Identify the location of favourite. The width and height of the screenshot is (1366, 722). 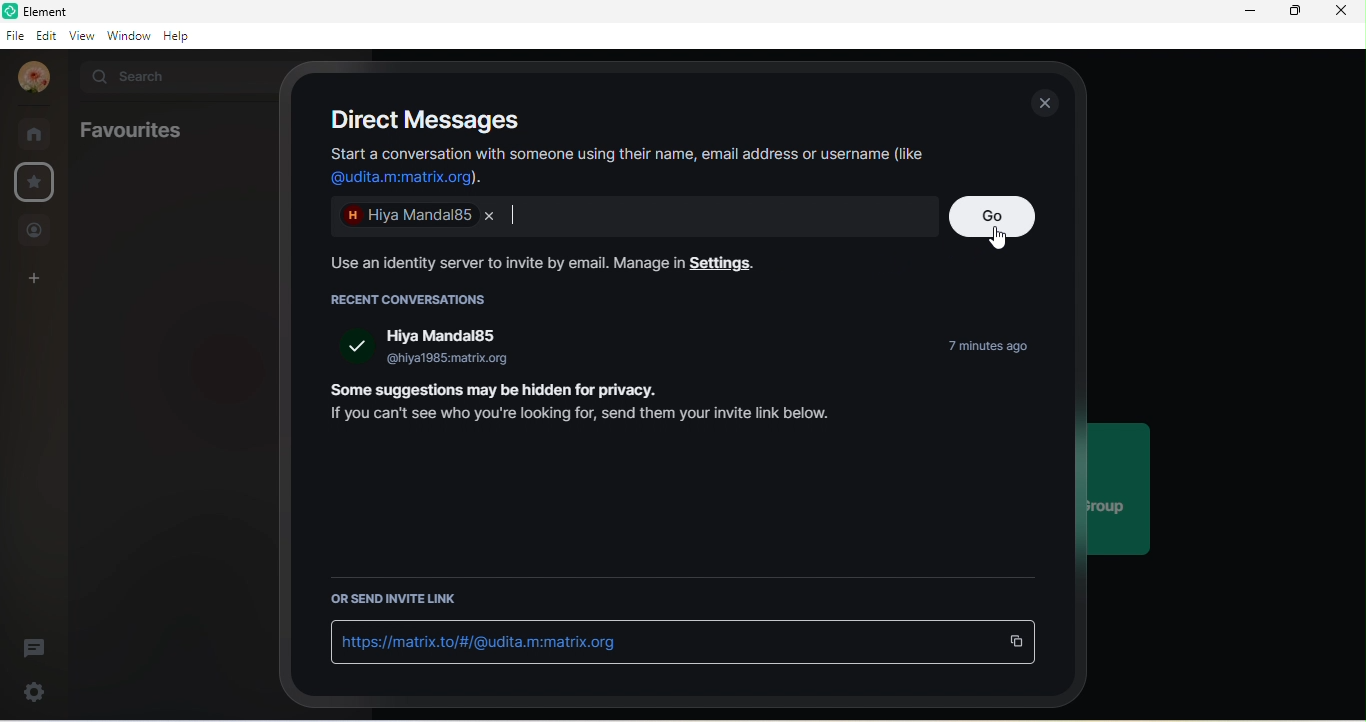
(38, 181).